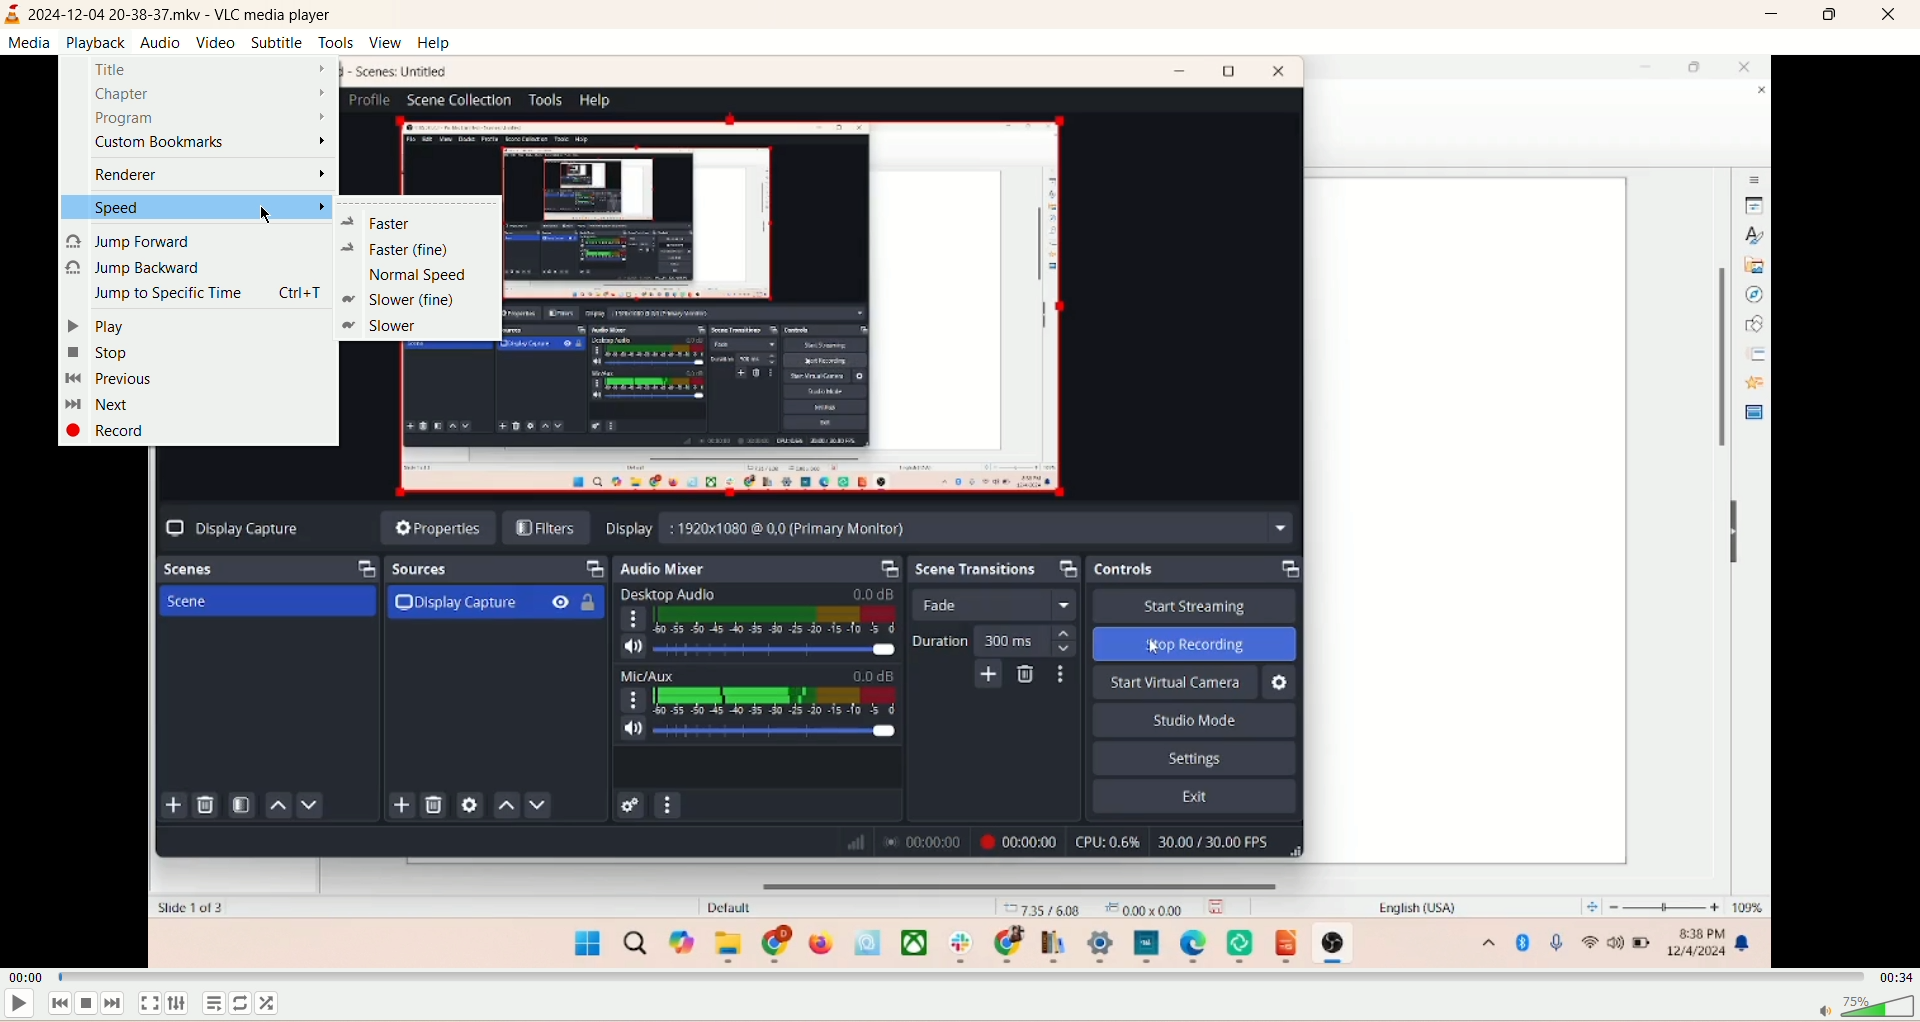 Image resolution: width=1920 pixels, height=1022 pixels. I want to click on play, so click(107, 324).